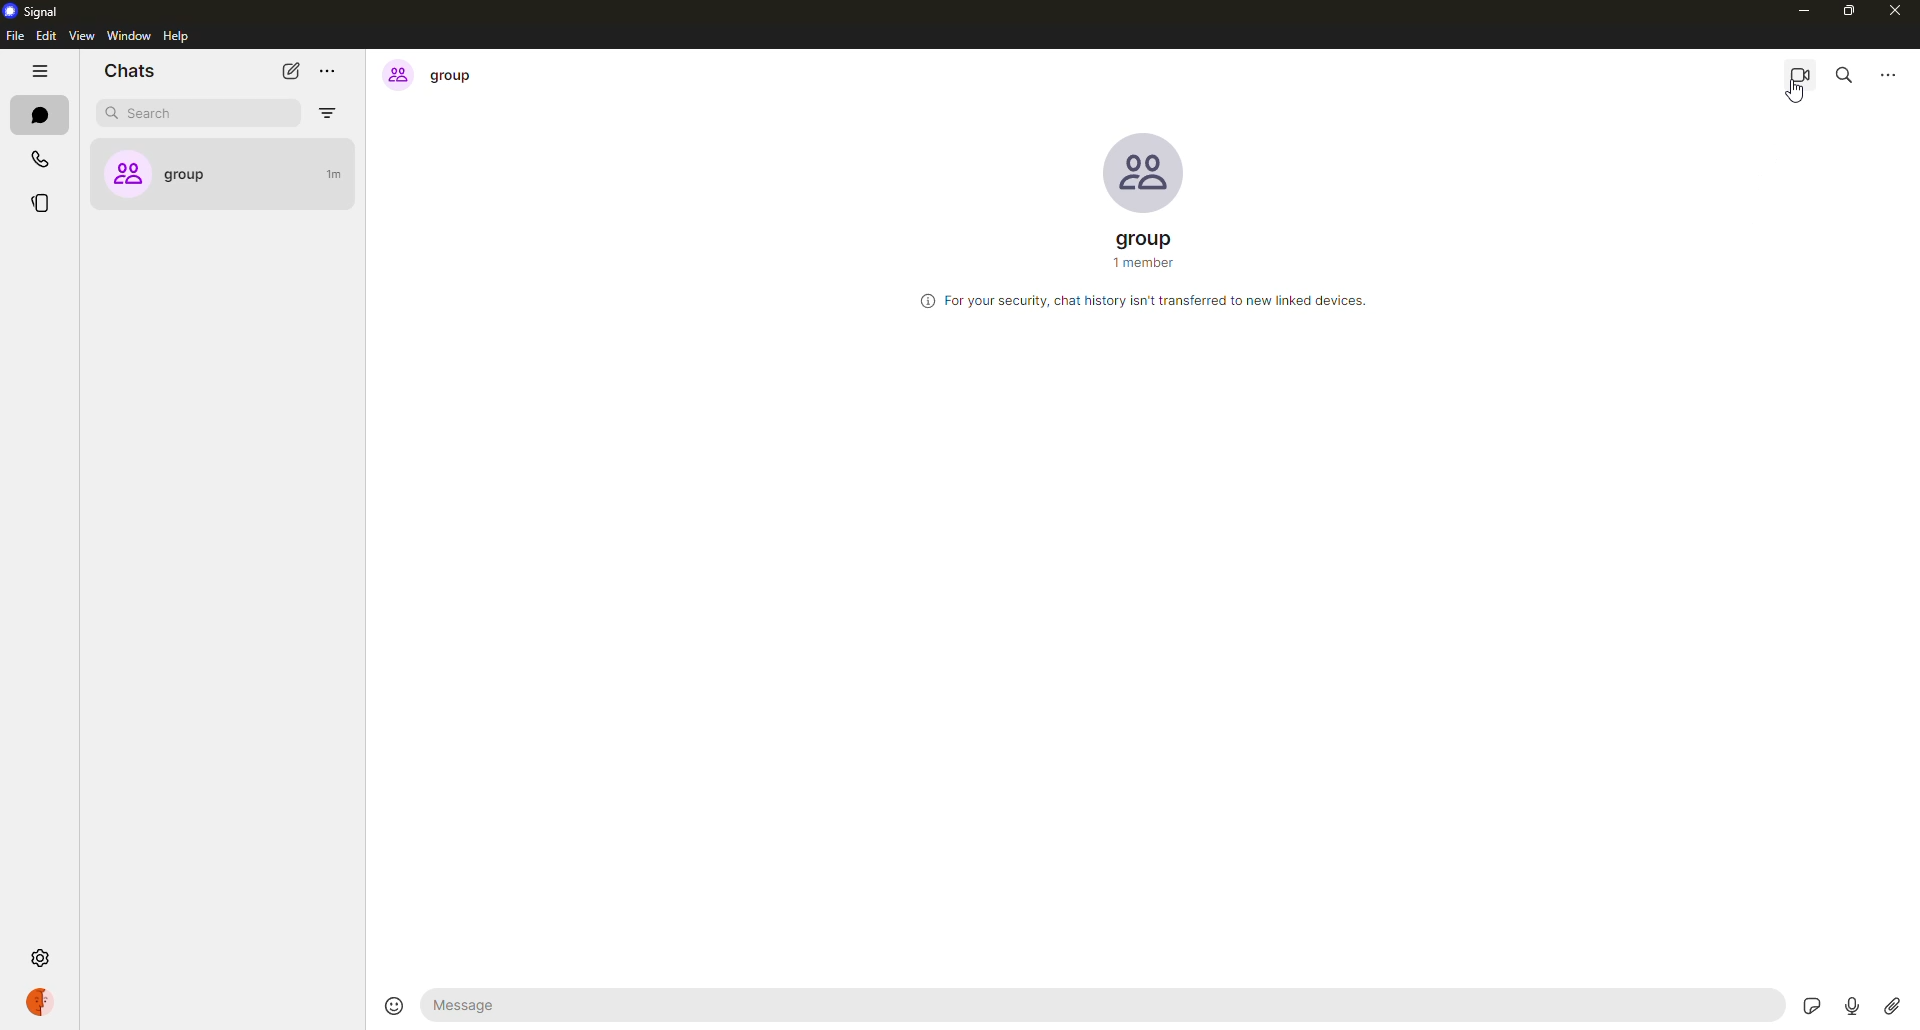 This screenshot has width=1920, height=1030. What do you see at coordinates (228, 167) in the screenshot?
I see `group` at bounding box center [228, 167].